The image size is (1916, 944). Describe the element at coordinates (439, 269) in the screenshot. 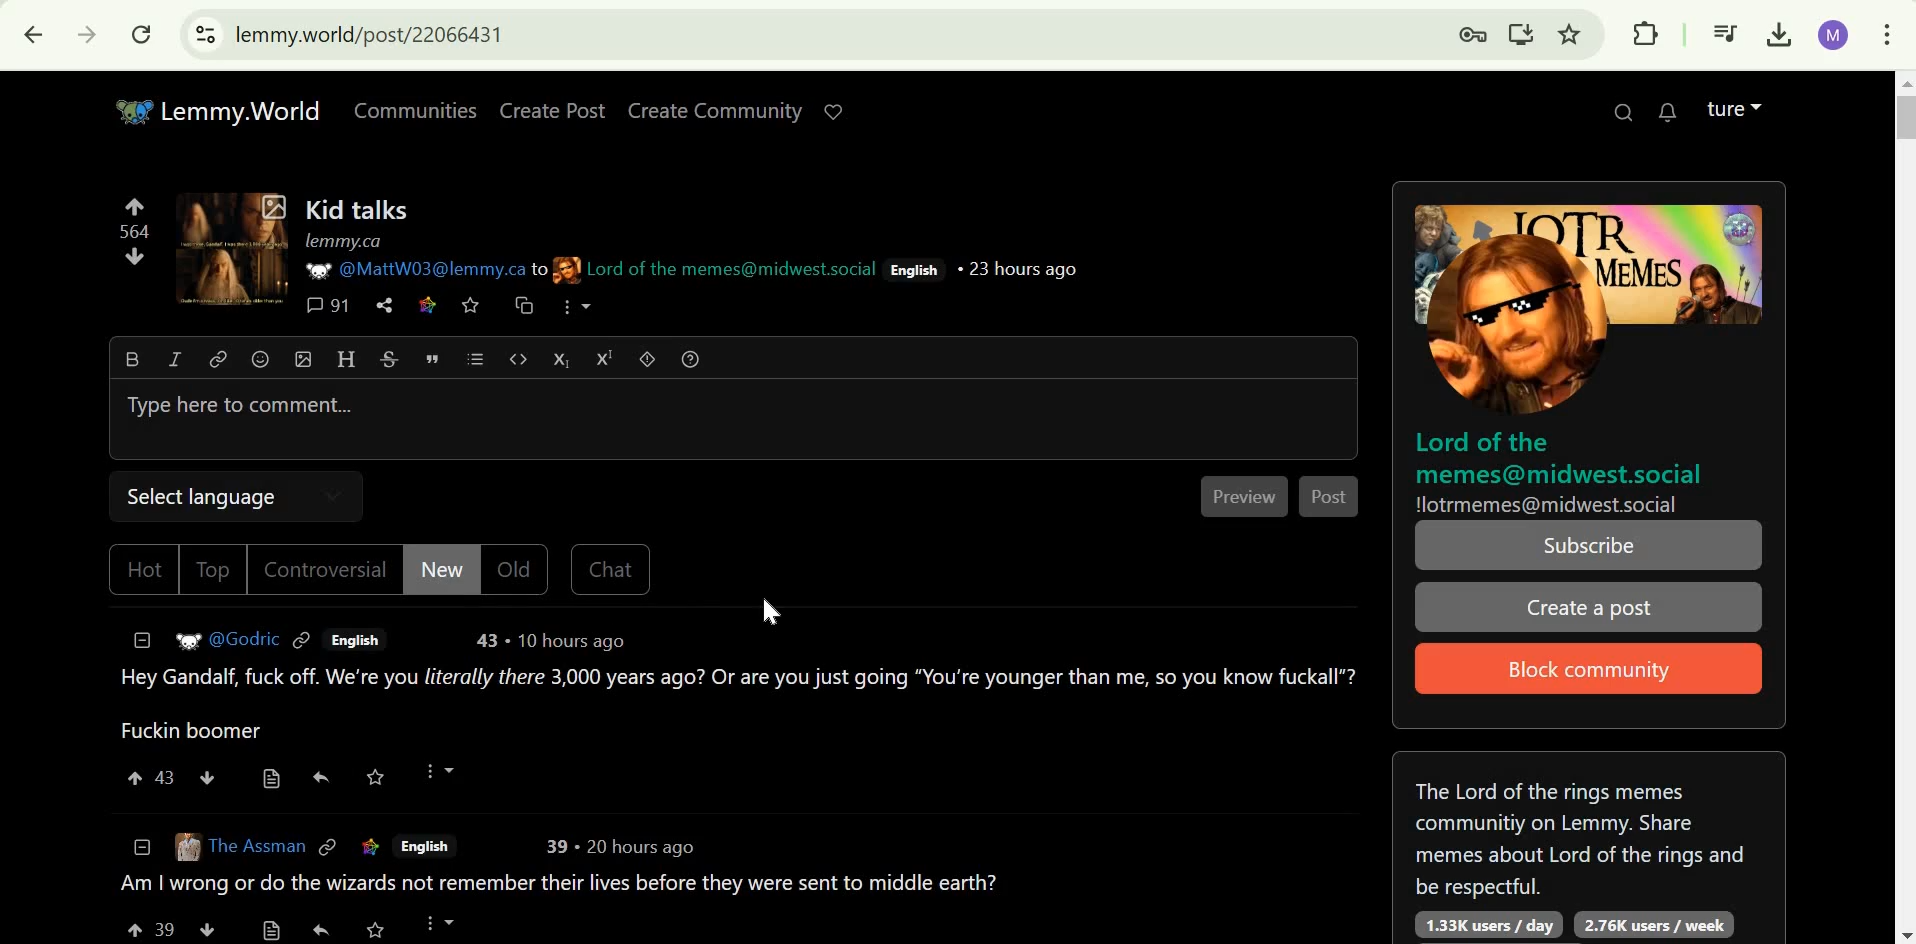

I see `@MattW03@lemmy.ca to` at that location.